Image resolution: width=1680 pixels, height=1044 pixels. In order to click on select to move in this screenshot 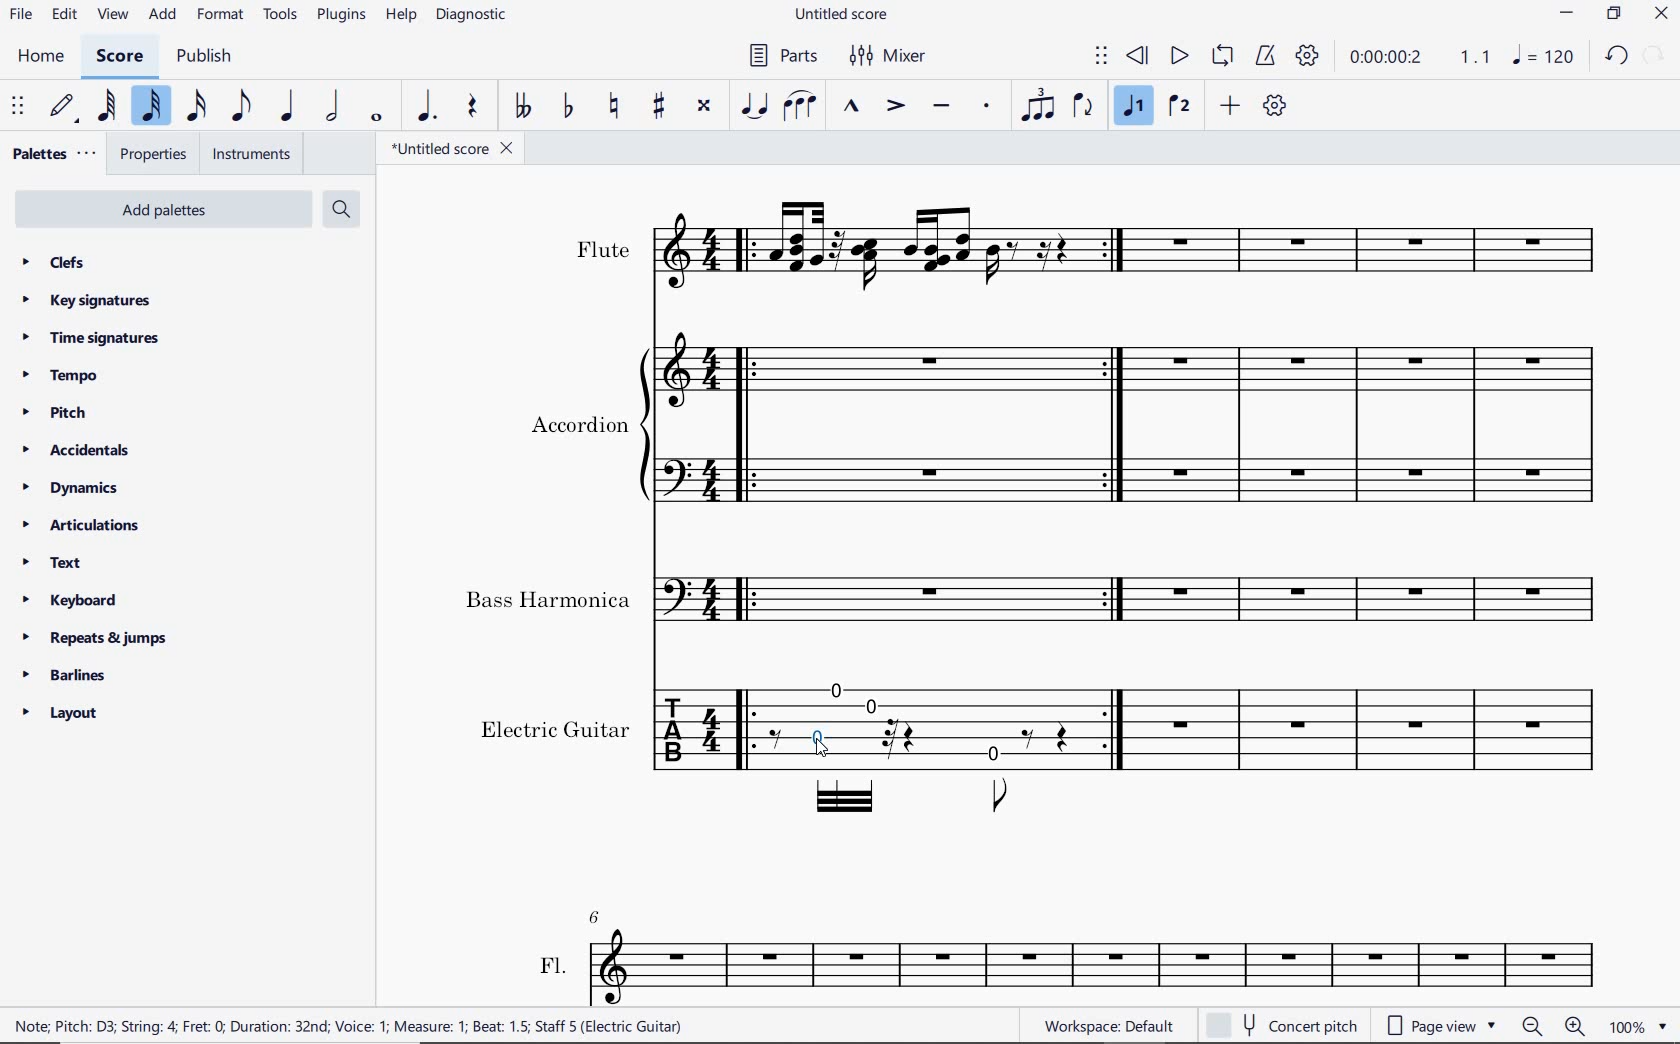, I will do `click(1100, 57)`.